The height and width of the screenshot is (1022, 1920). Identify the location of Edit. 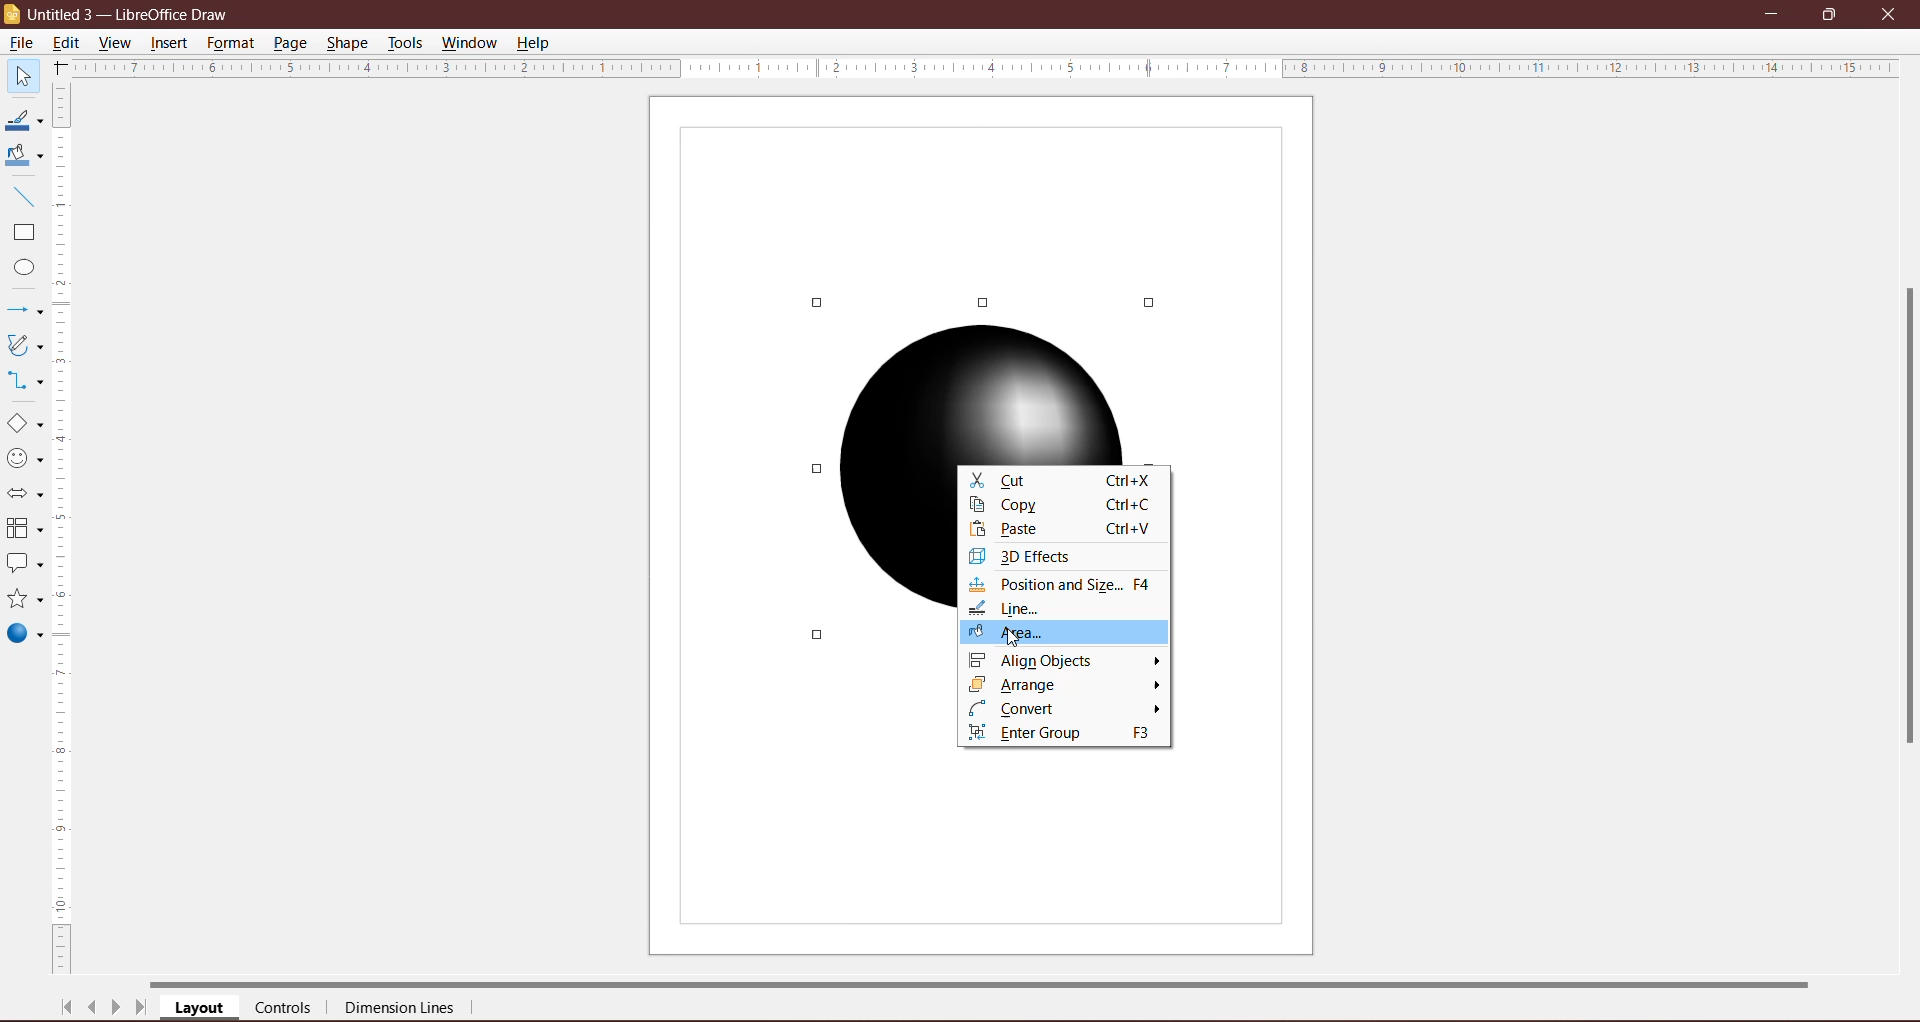
(70, 41).